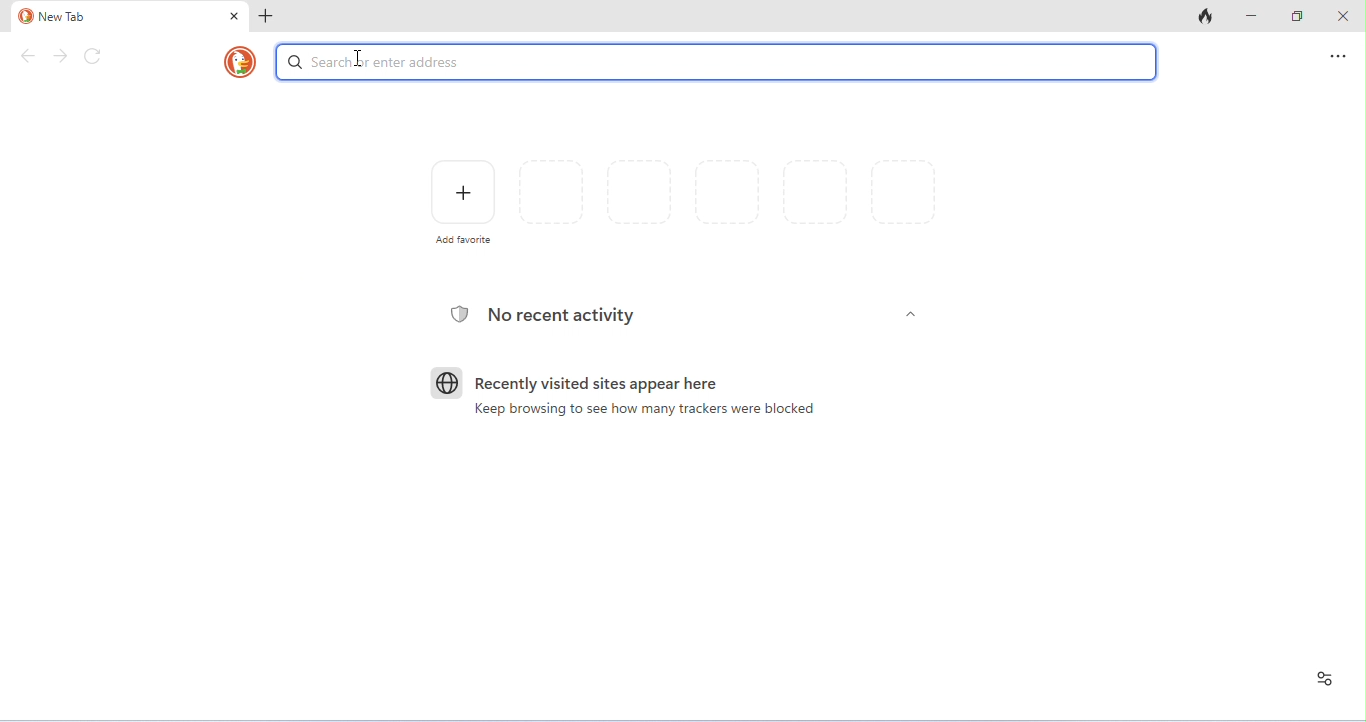 This screenshot has width=1366, height=722. What do you see at coordinates (465, 202) in the screenshot?
I see `add favorite` at bounding box center [465, 202].